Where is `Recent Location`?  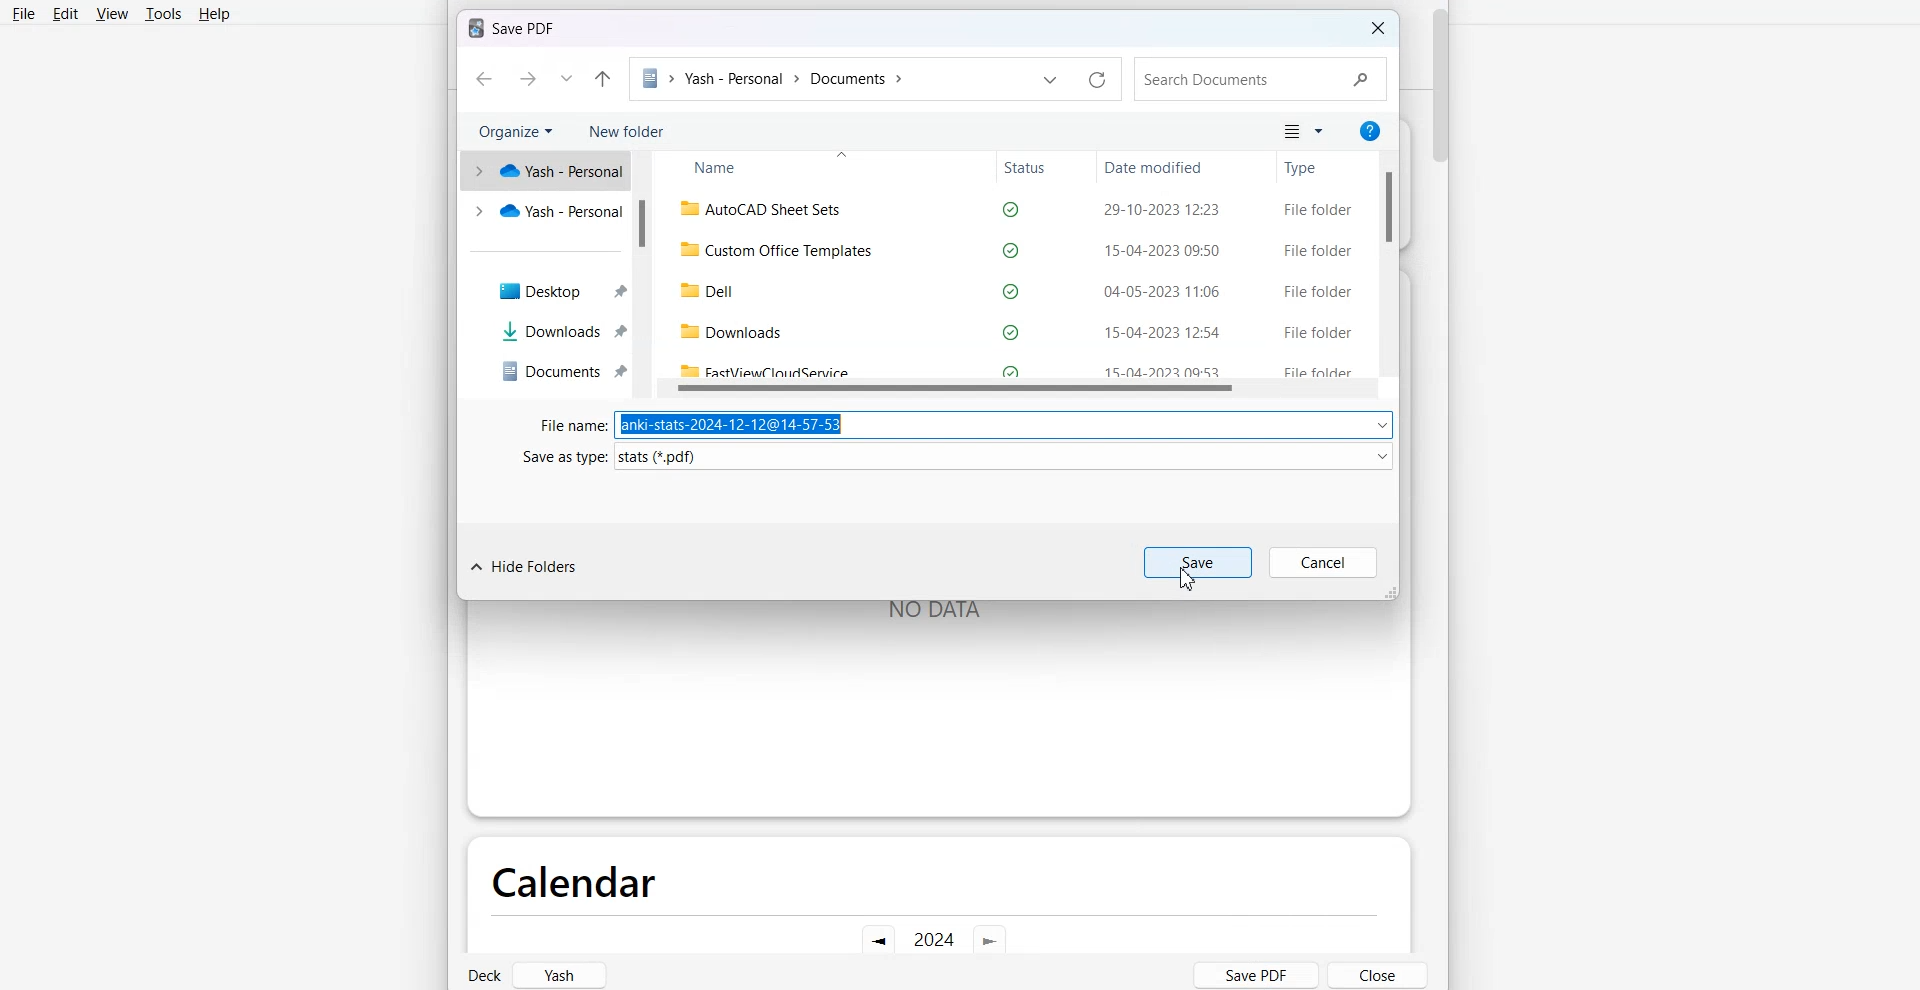
Recent Location is located at coordinates (568, 79).